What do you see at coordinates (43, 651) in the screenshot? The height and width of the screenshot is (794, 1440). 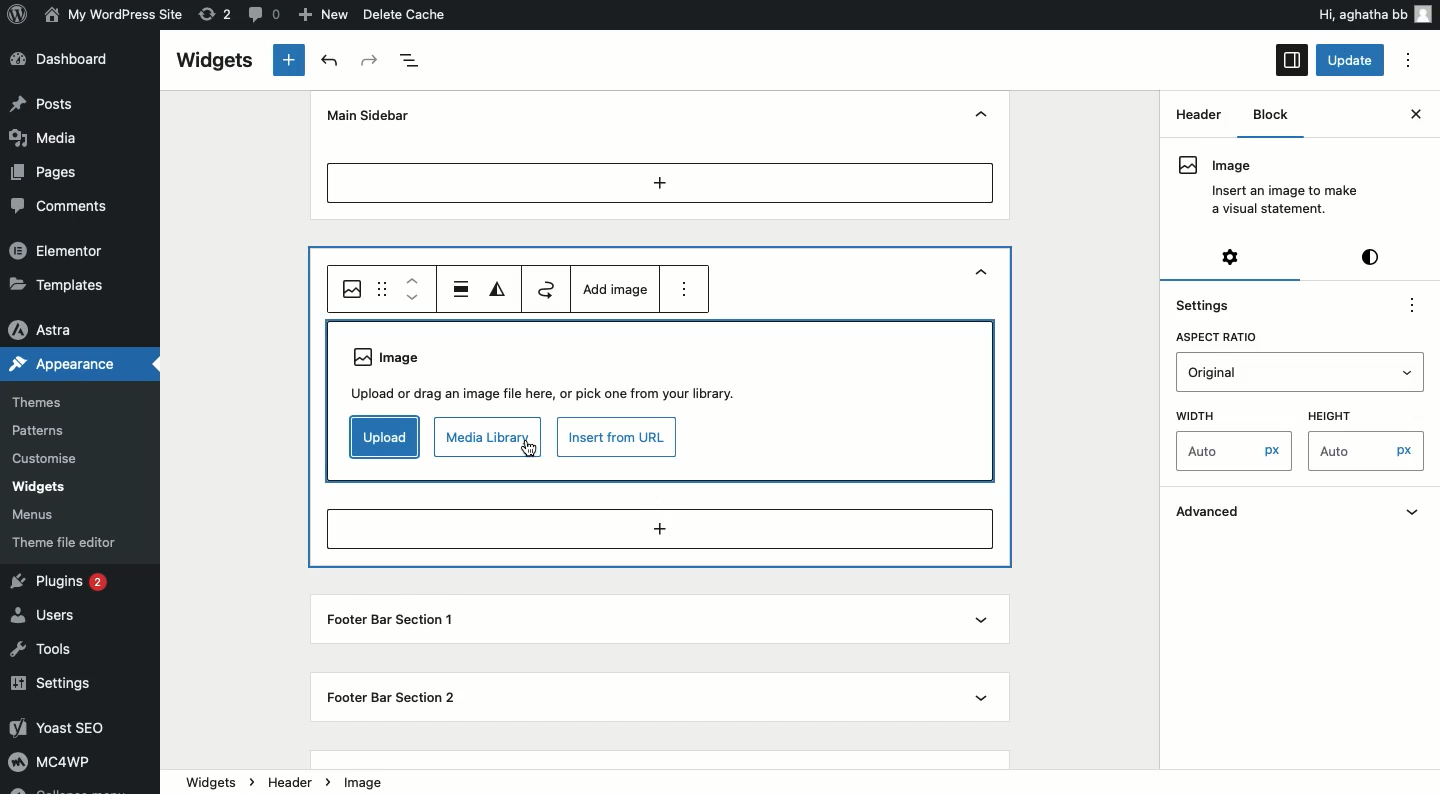 I see `Tools` at bounding box center [43, 651].